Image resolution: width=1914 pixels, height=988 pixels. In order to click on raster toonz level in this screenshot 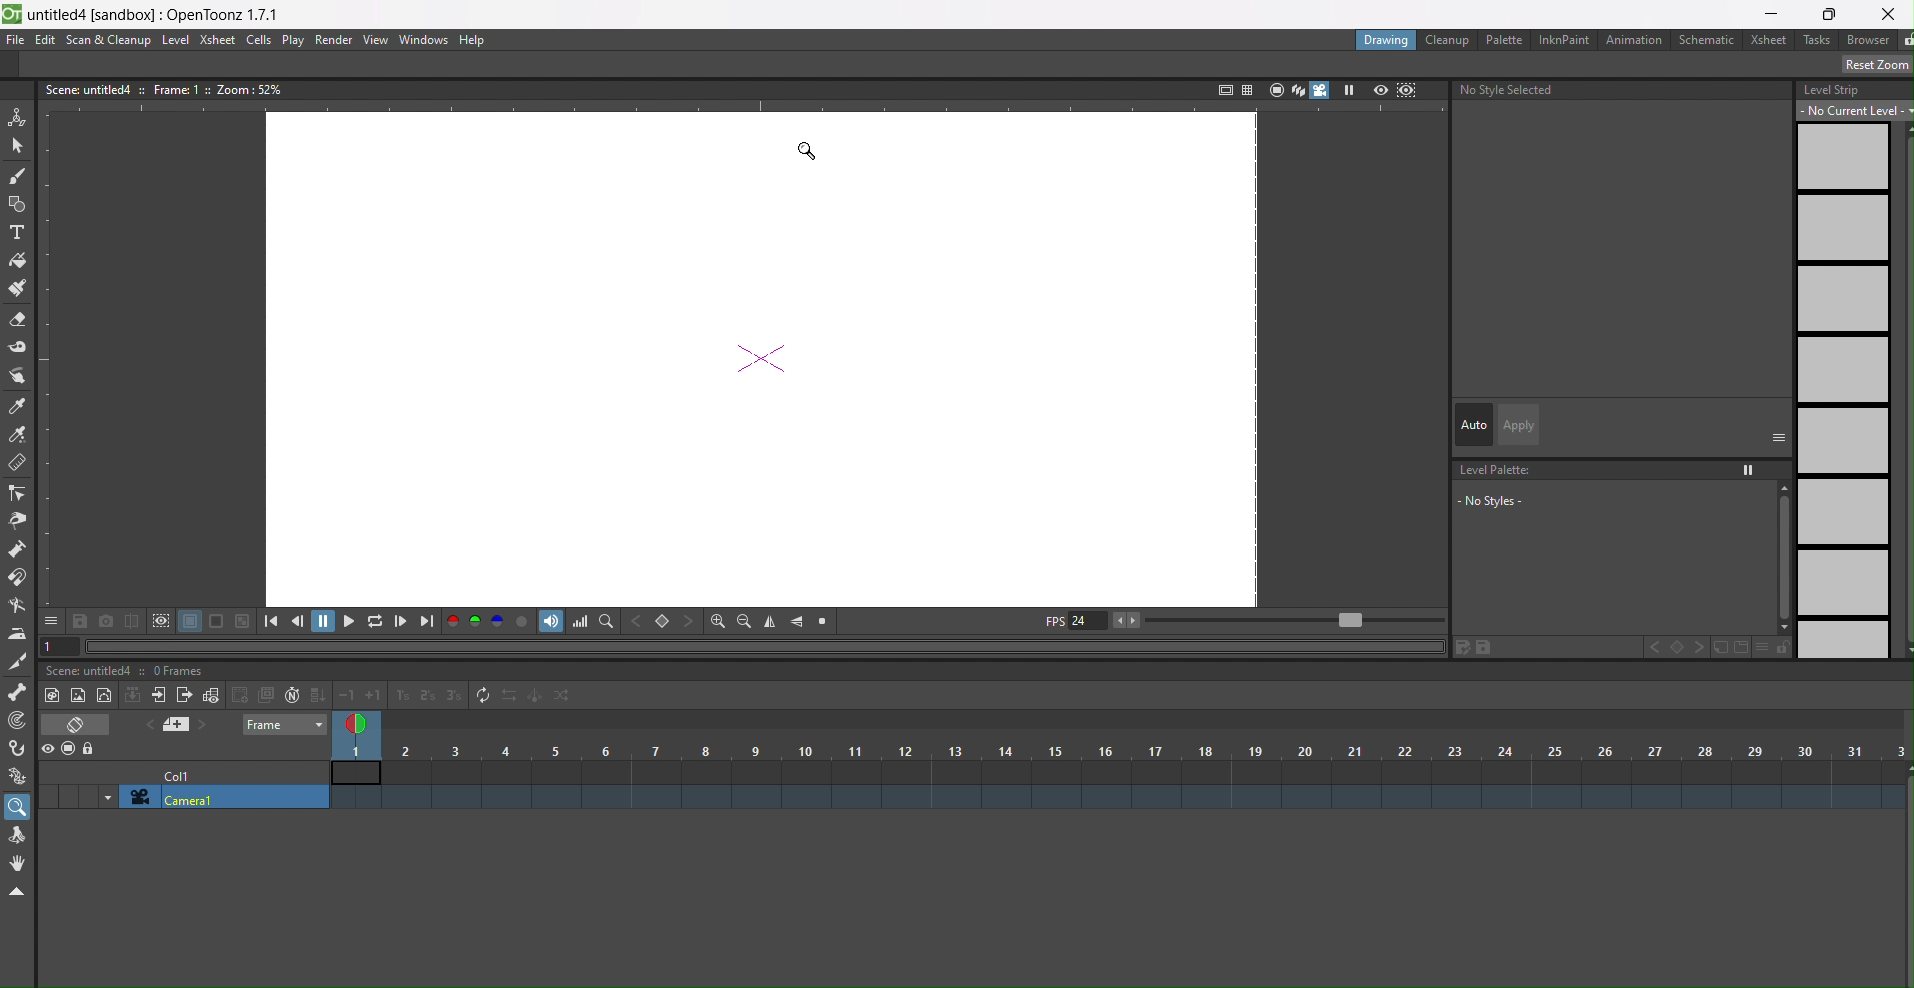, I will do `click(50, 695)`.